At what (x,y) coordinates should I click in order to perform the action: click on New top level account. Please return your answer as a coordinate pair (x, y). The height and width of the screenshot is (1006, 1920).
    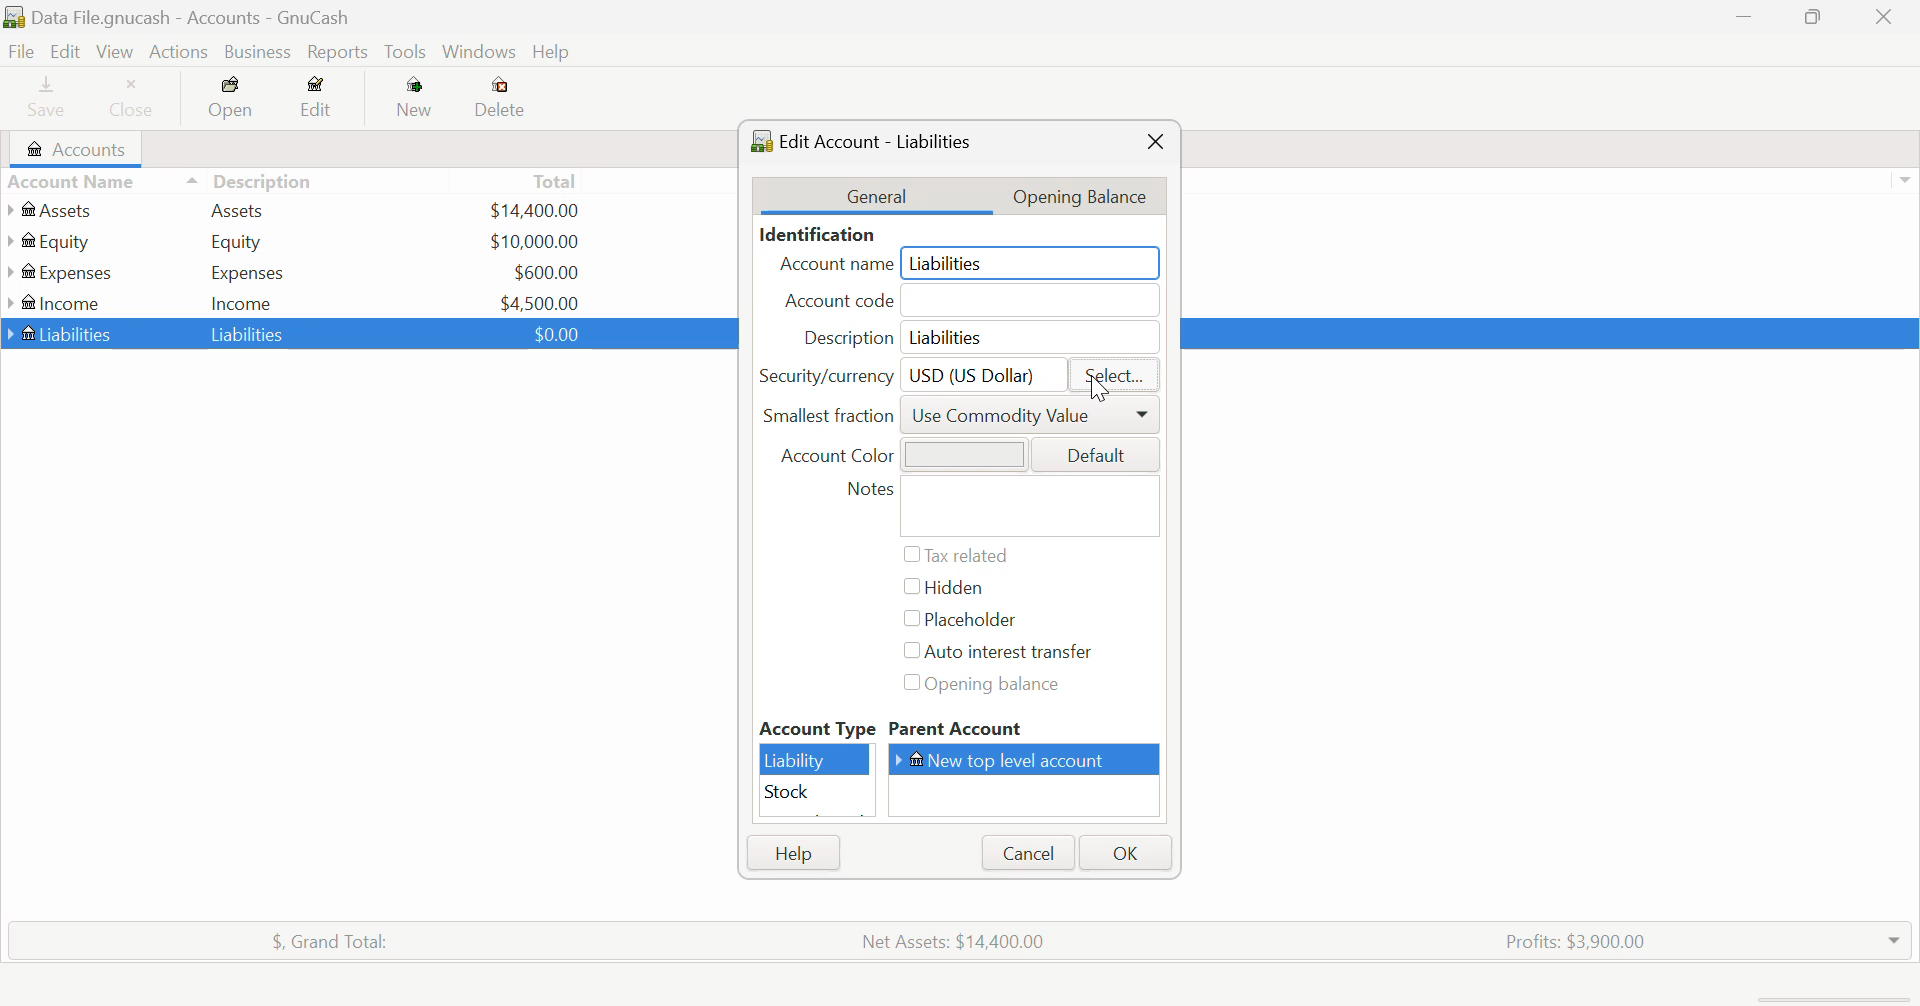
    Looking at the image, I should click on (1031, 759).